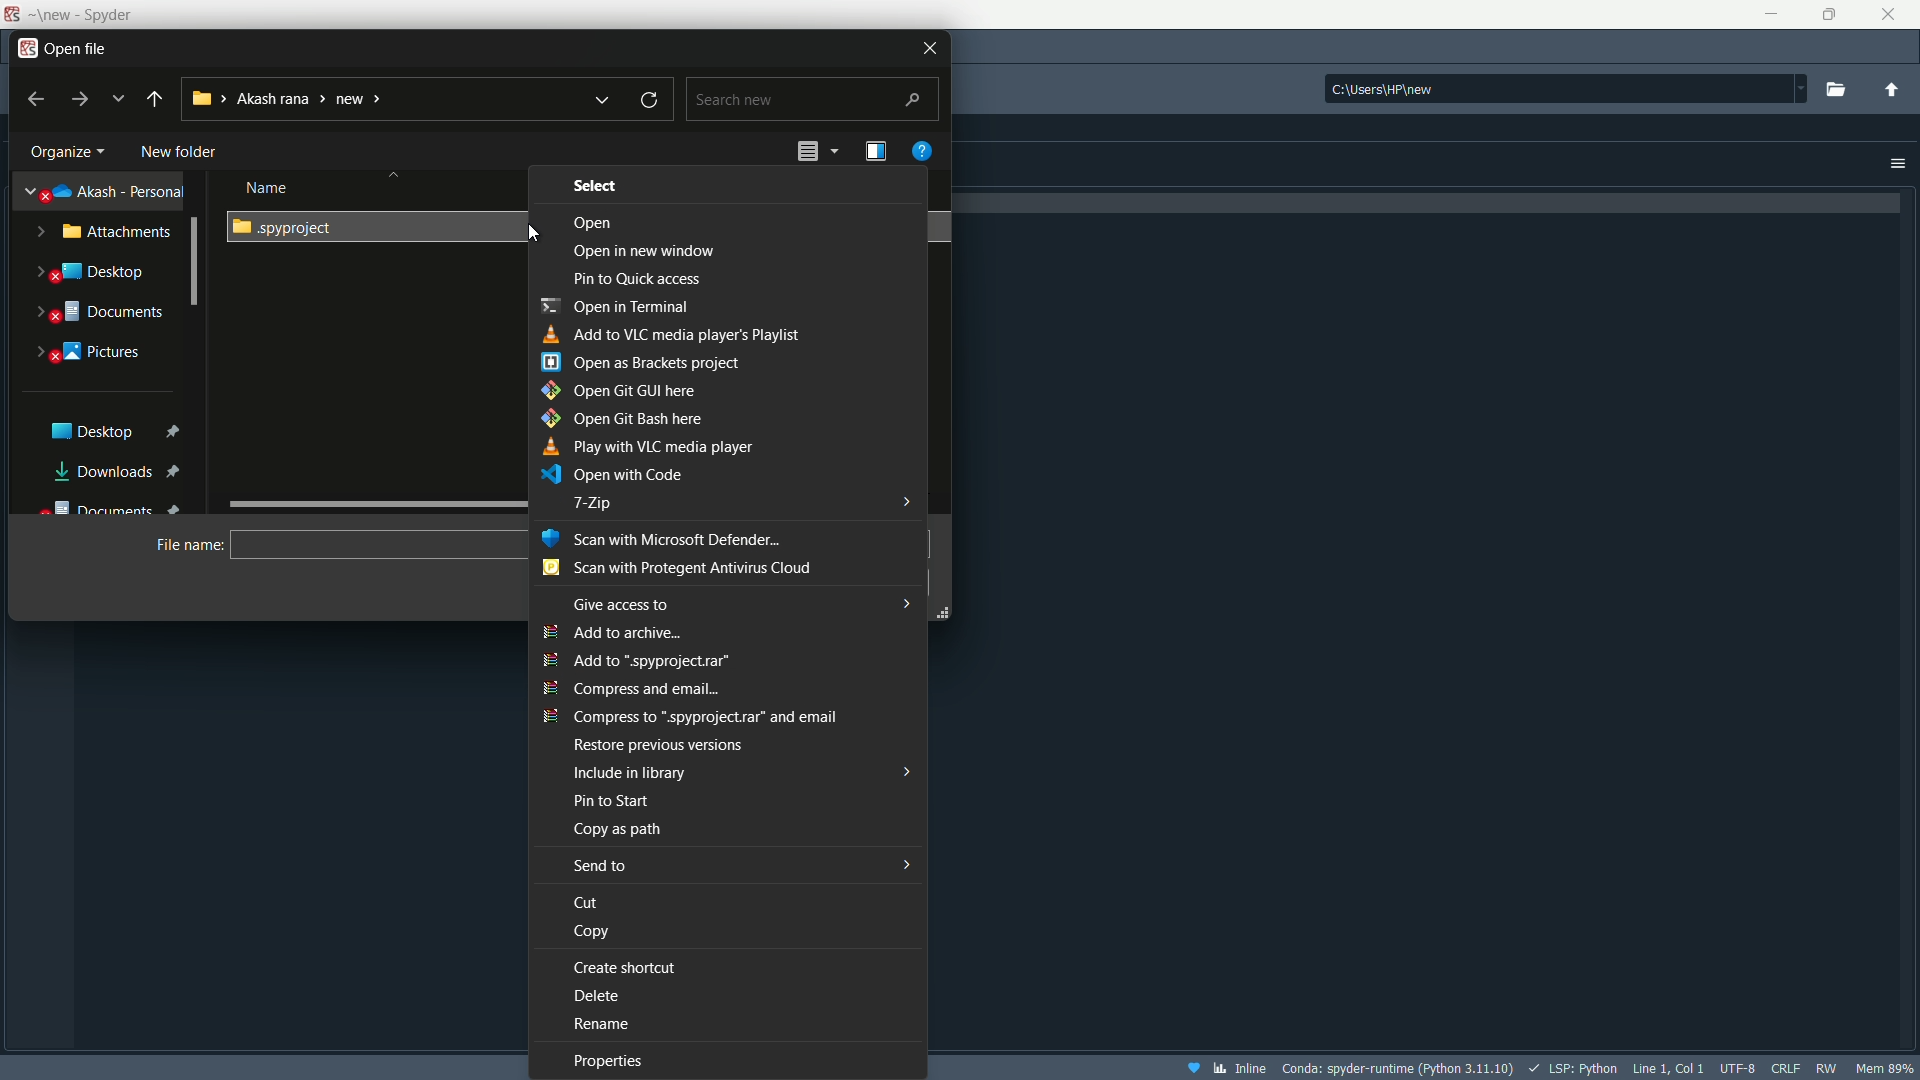  I want to click on Rename, so click(604, 1025).